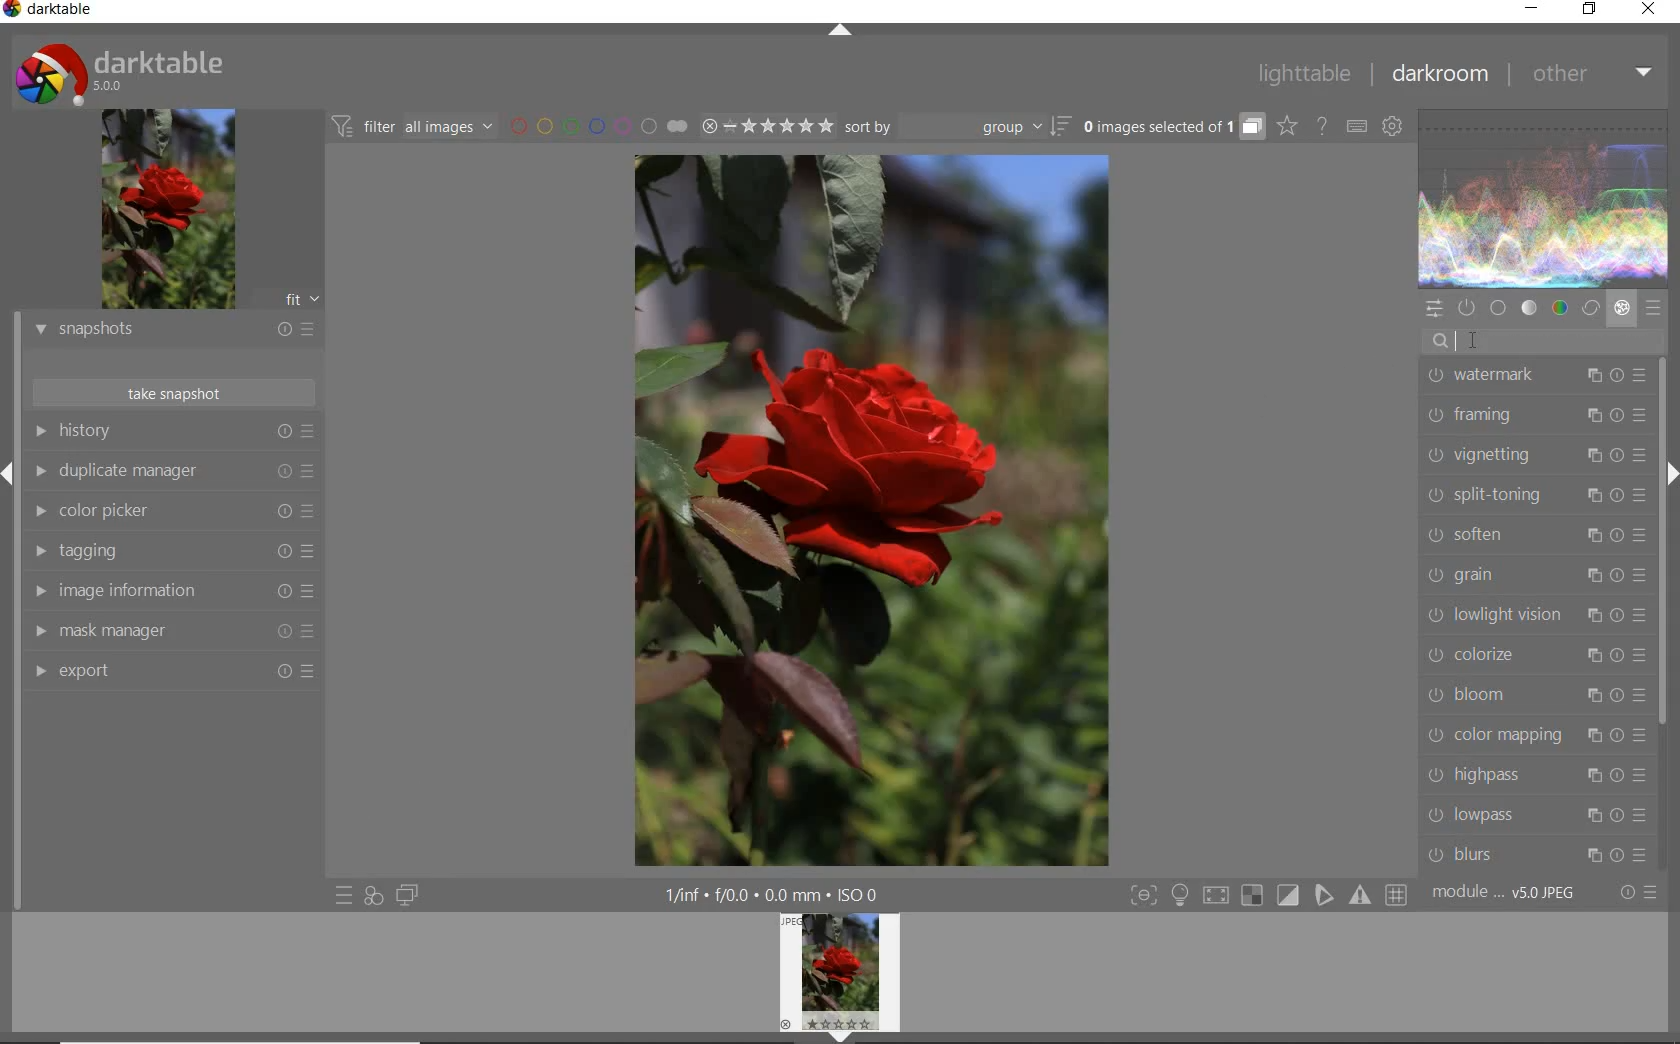 This screenshot has width=1680, height=1044. I want to click on color mapping, so click(1533, 738).